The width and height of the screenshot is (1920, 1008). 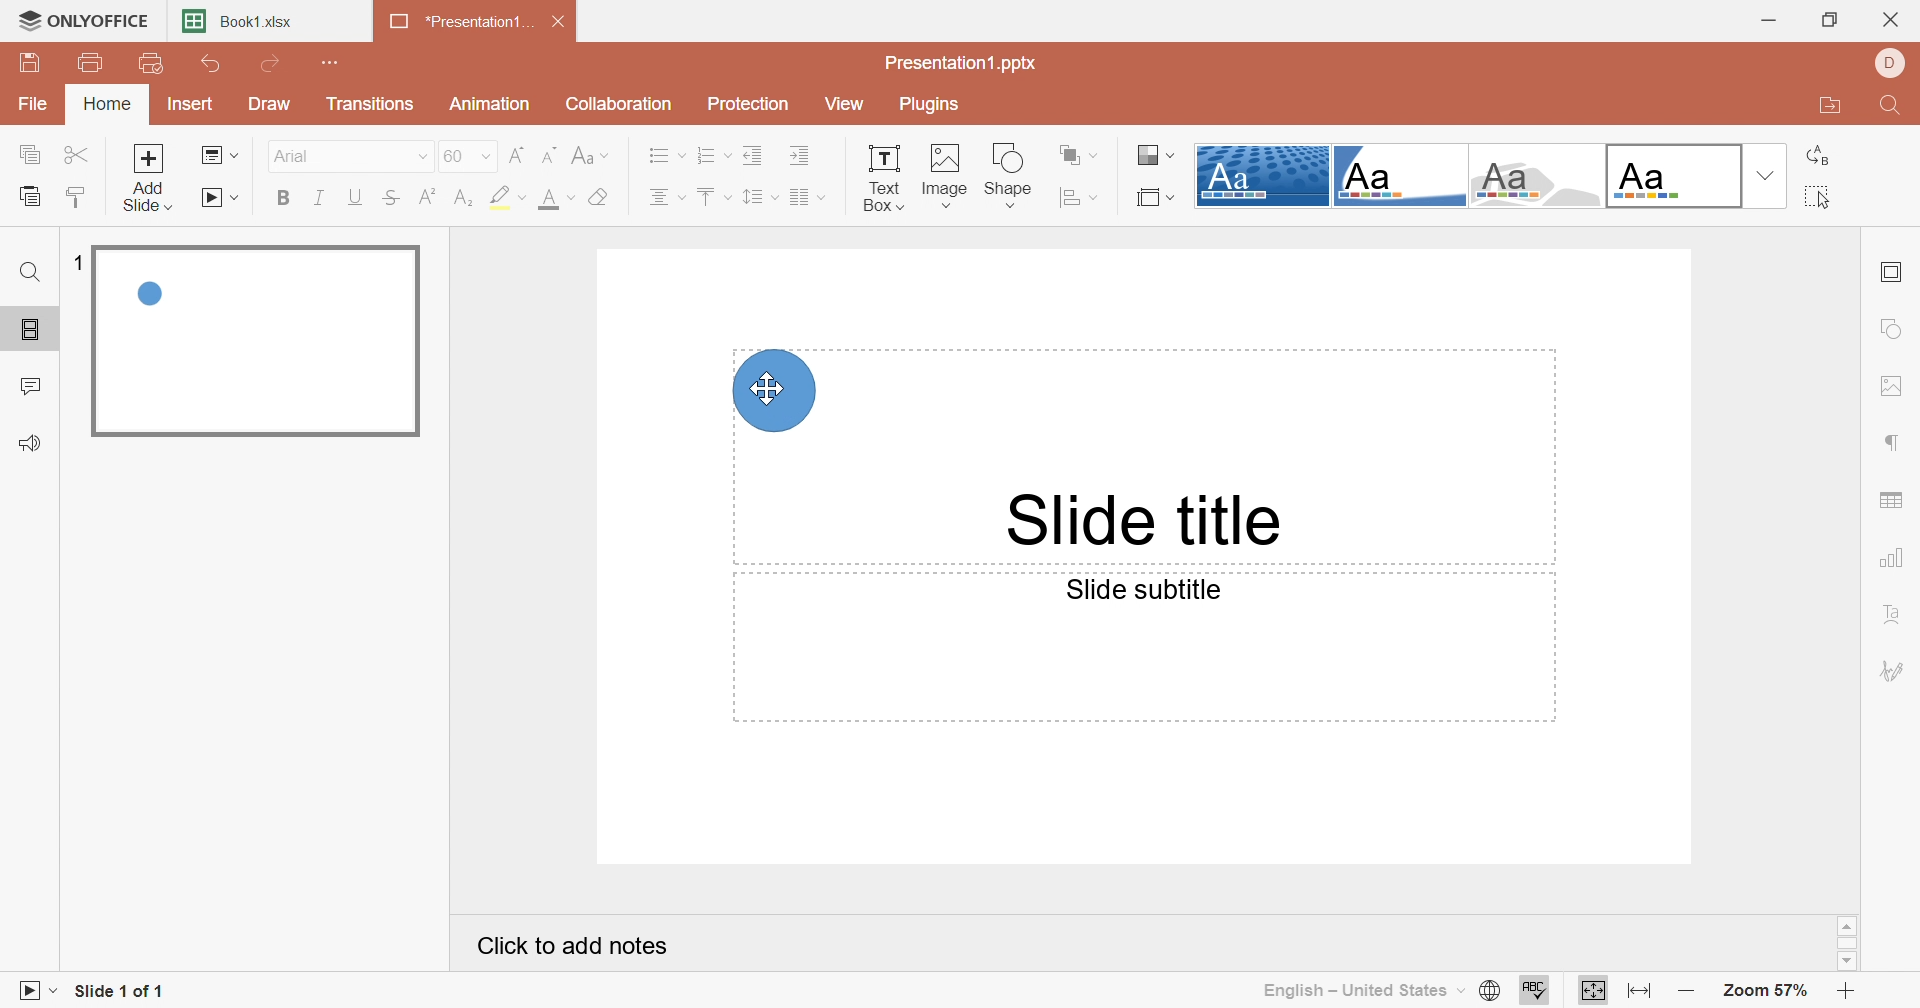 What do you see at coordinates (1673, 176) in the screenshot?
I see `Blank` at bounding box center [1673, 176].